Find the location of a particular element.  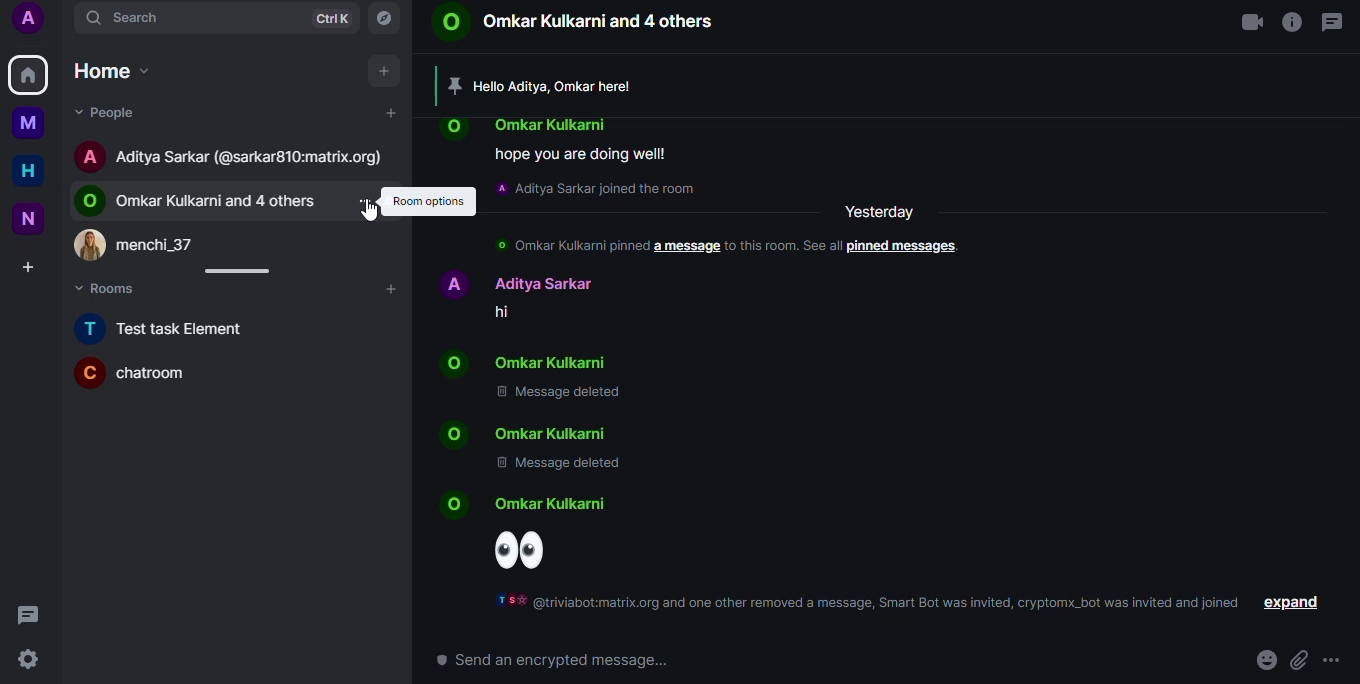

to this room. See all is located at coordinates (783, 245).